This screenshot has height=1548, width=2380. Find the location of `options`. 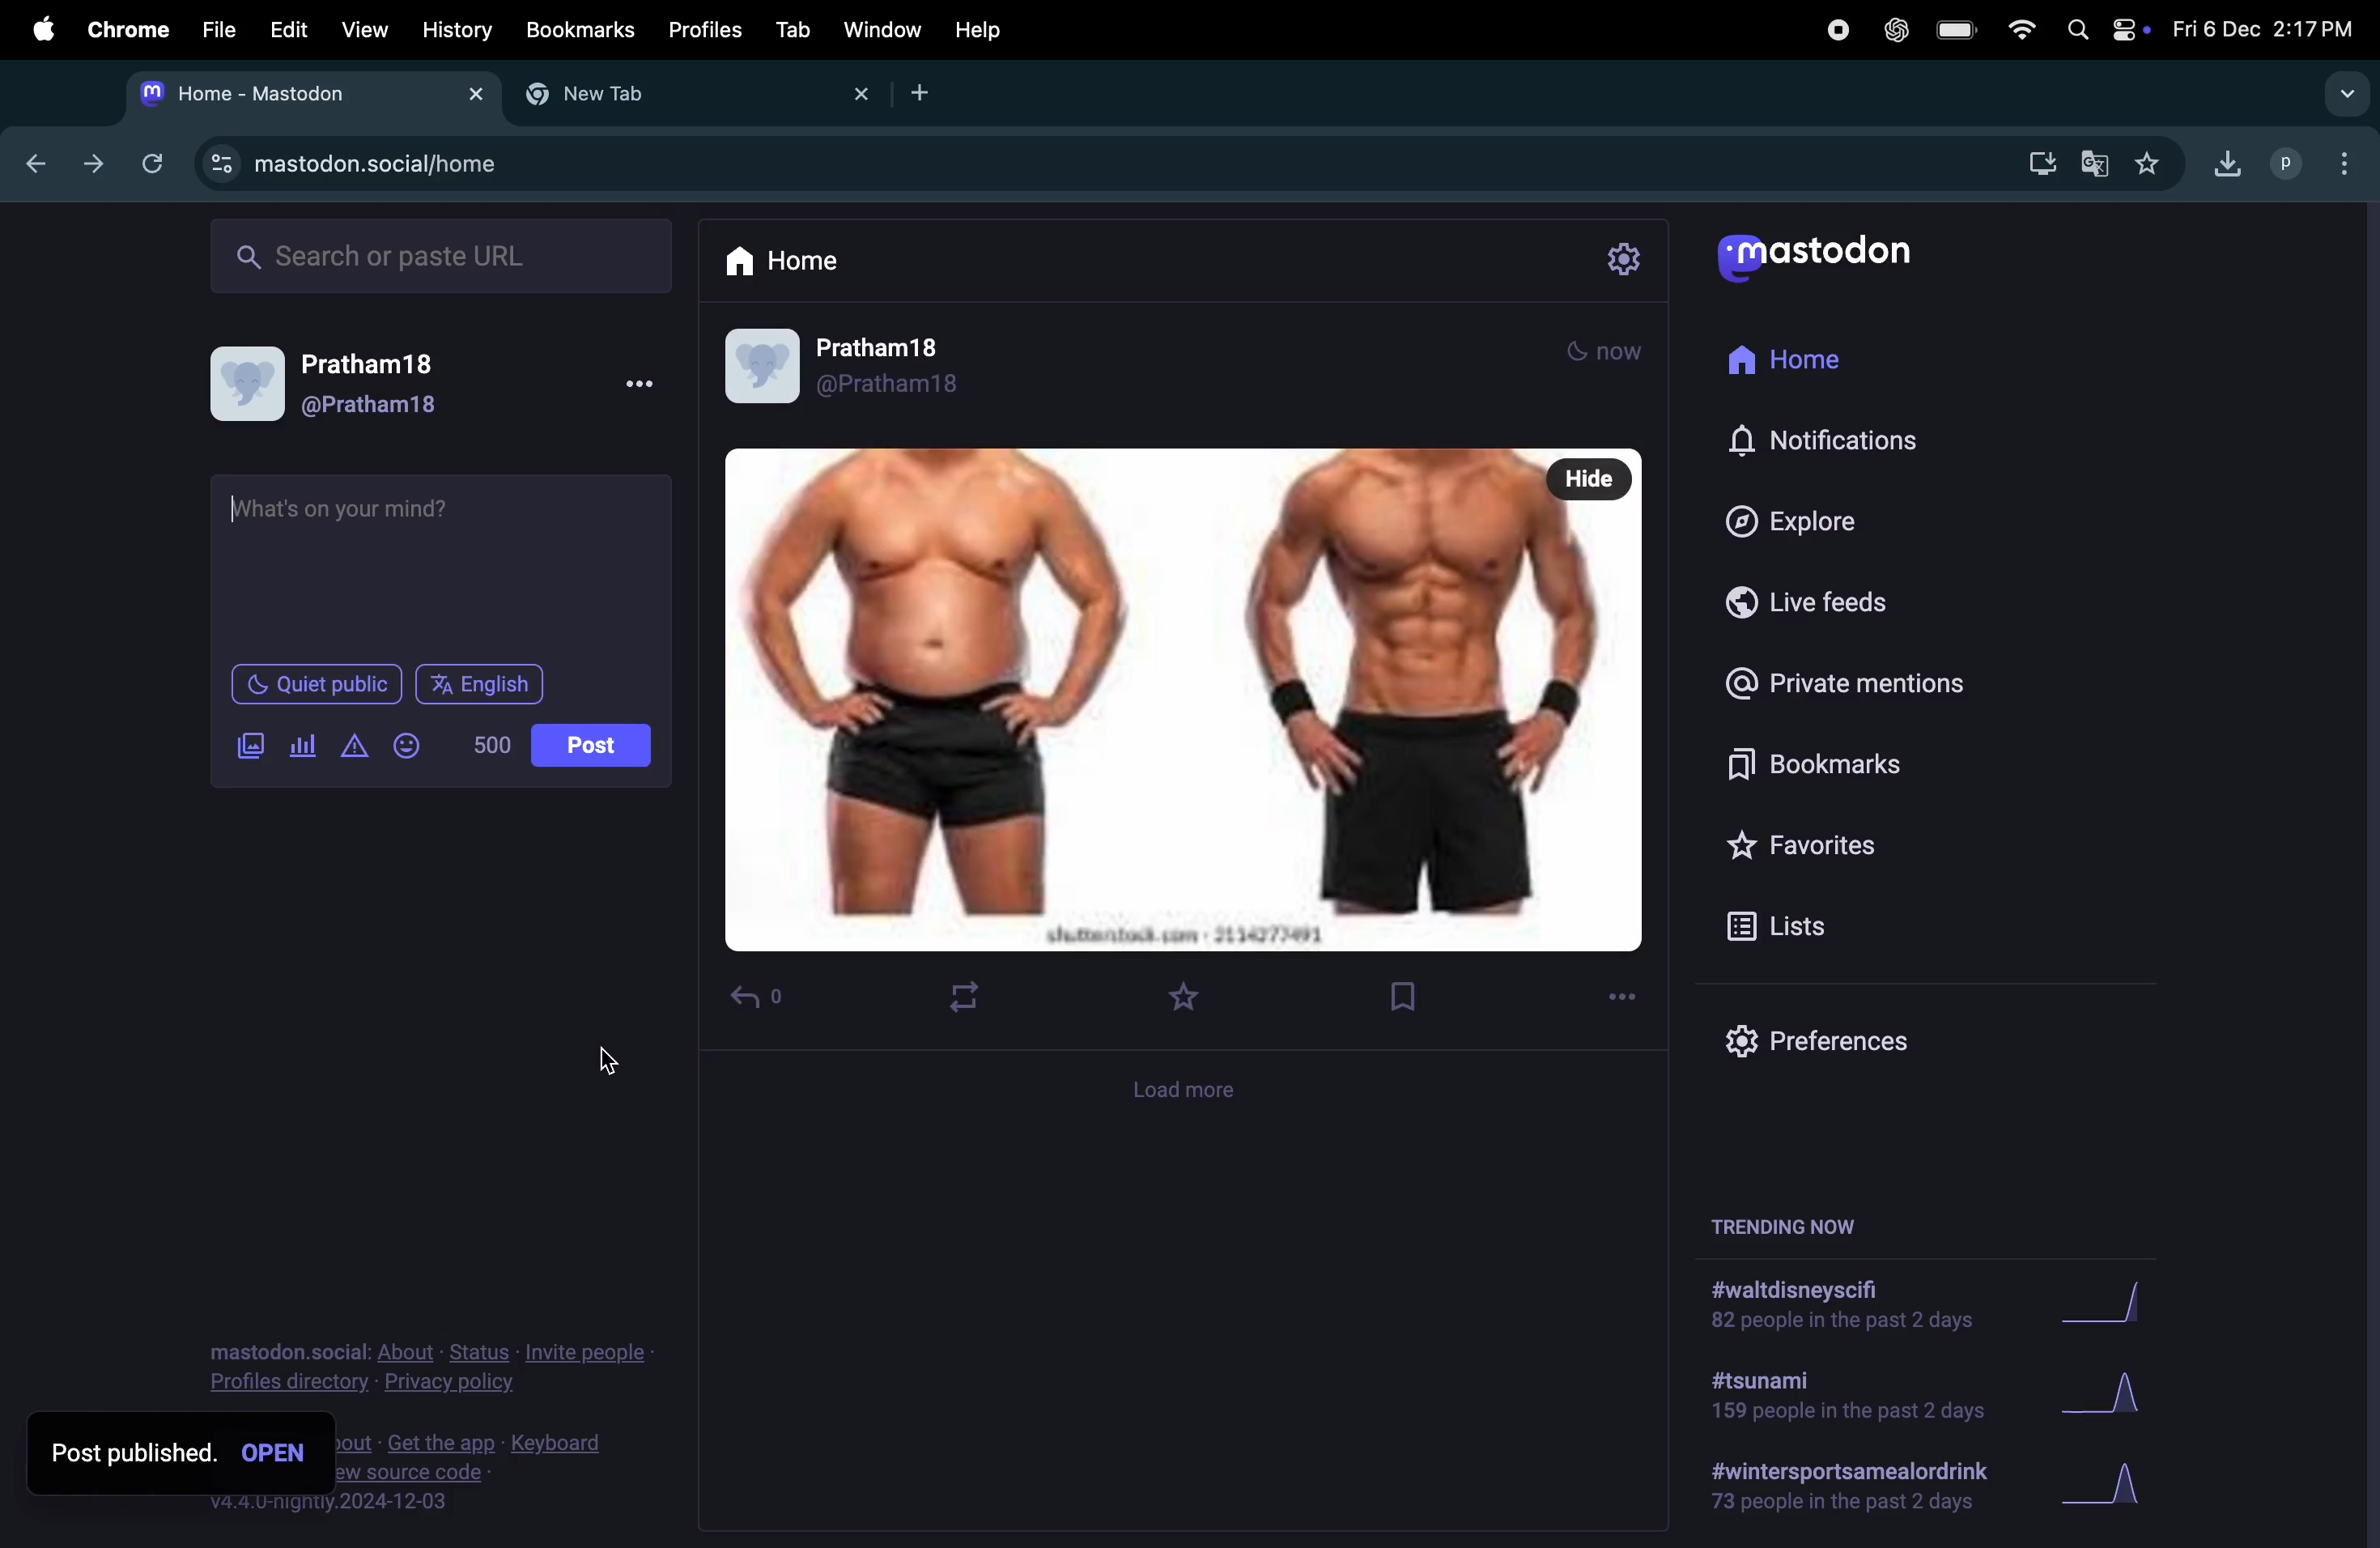

options is located at coordinates (2352, 168).